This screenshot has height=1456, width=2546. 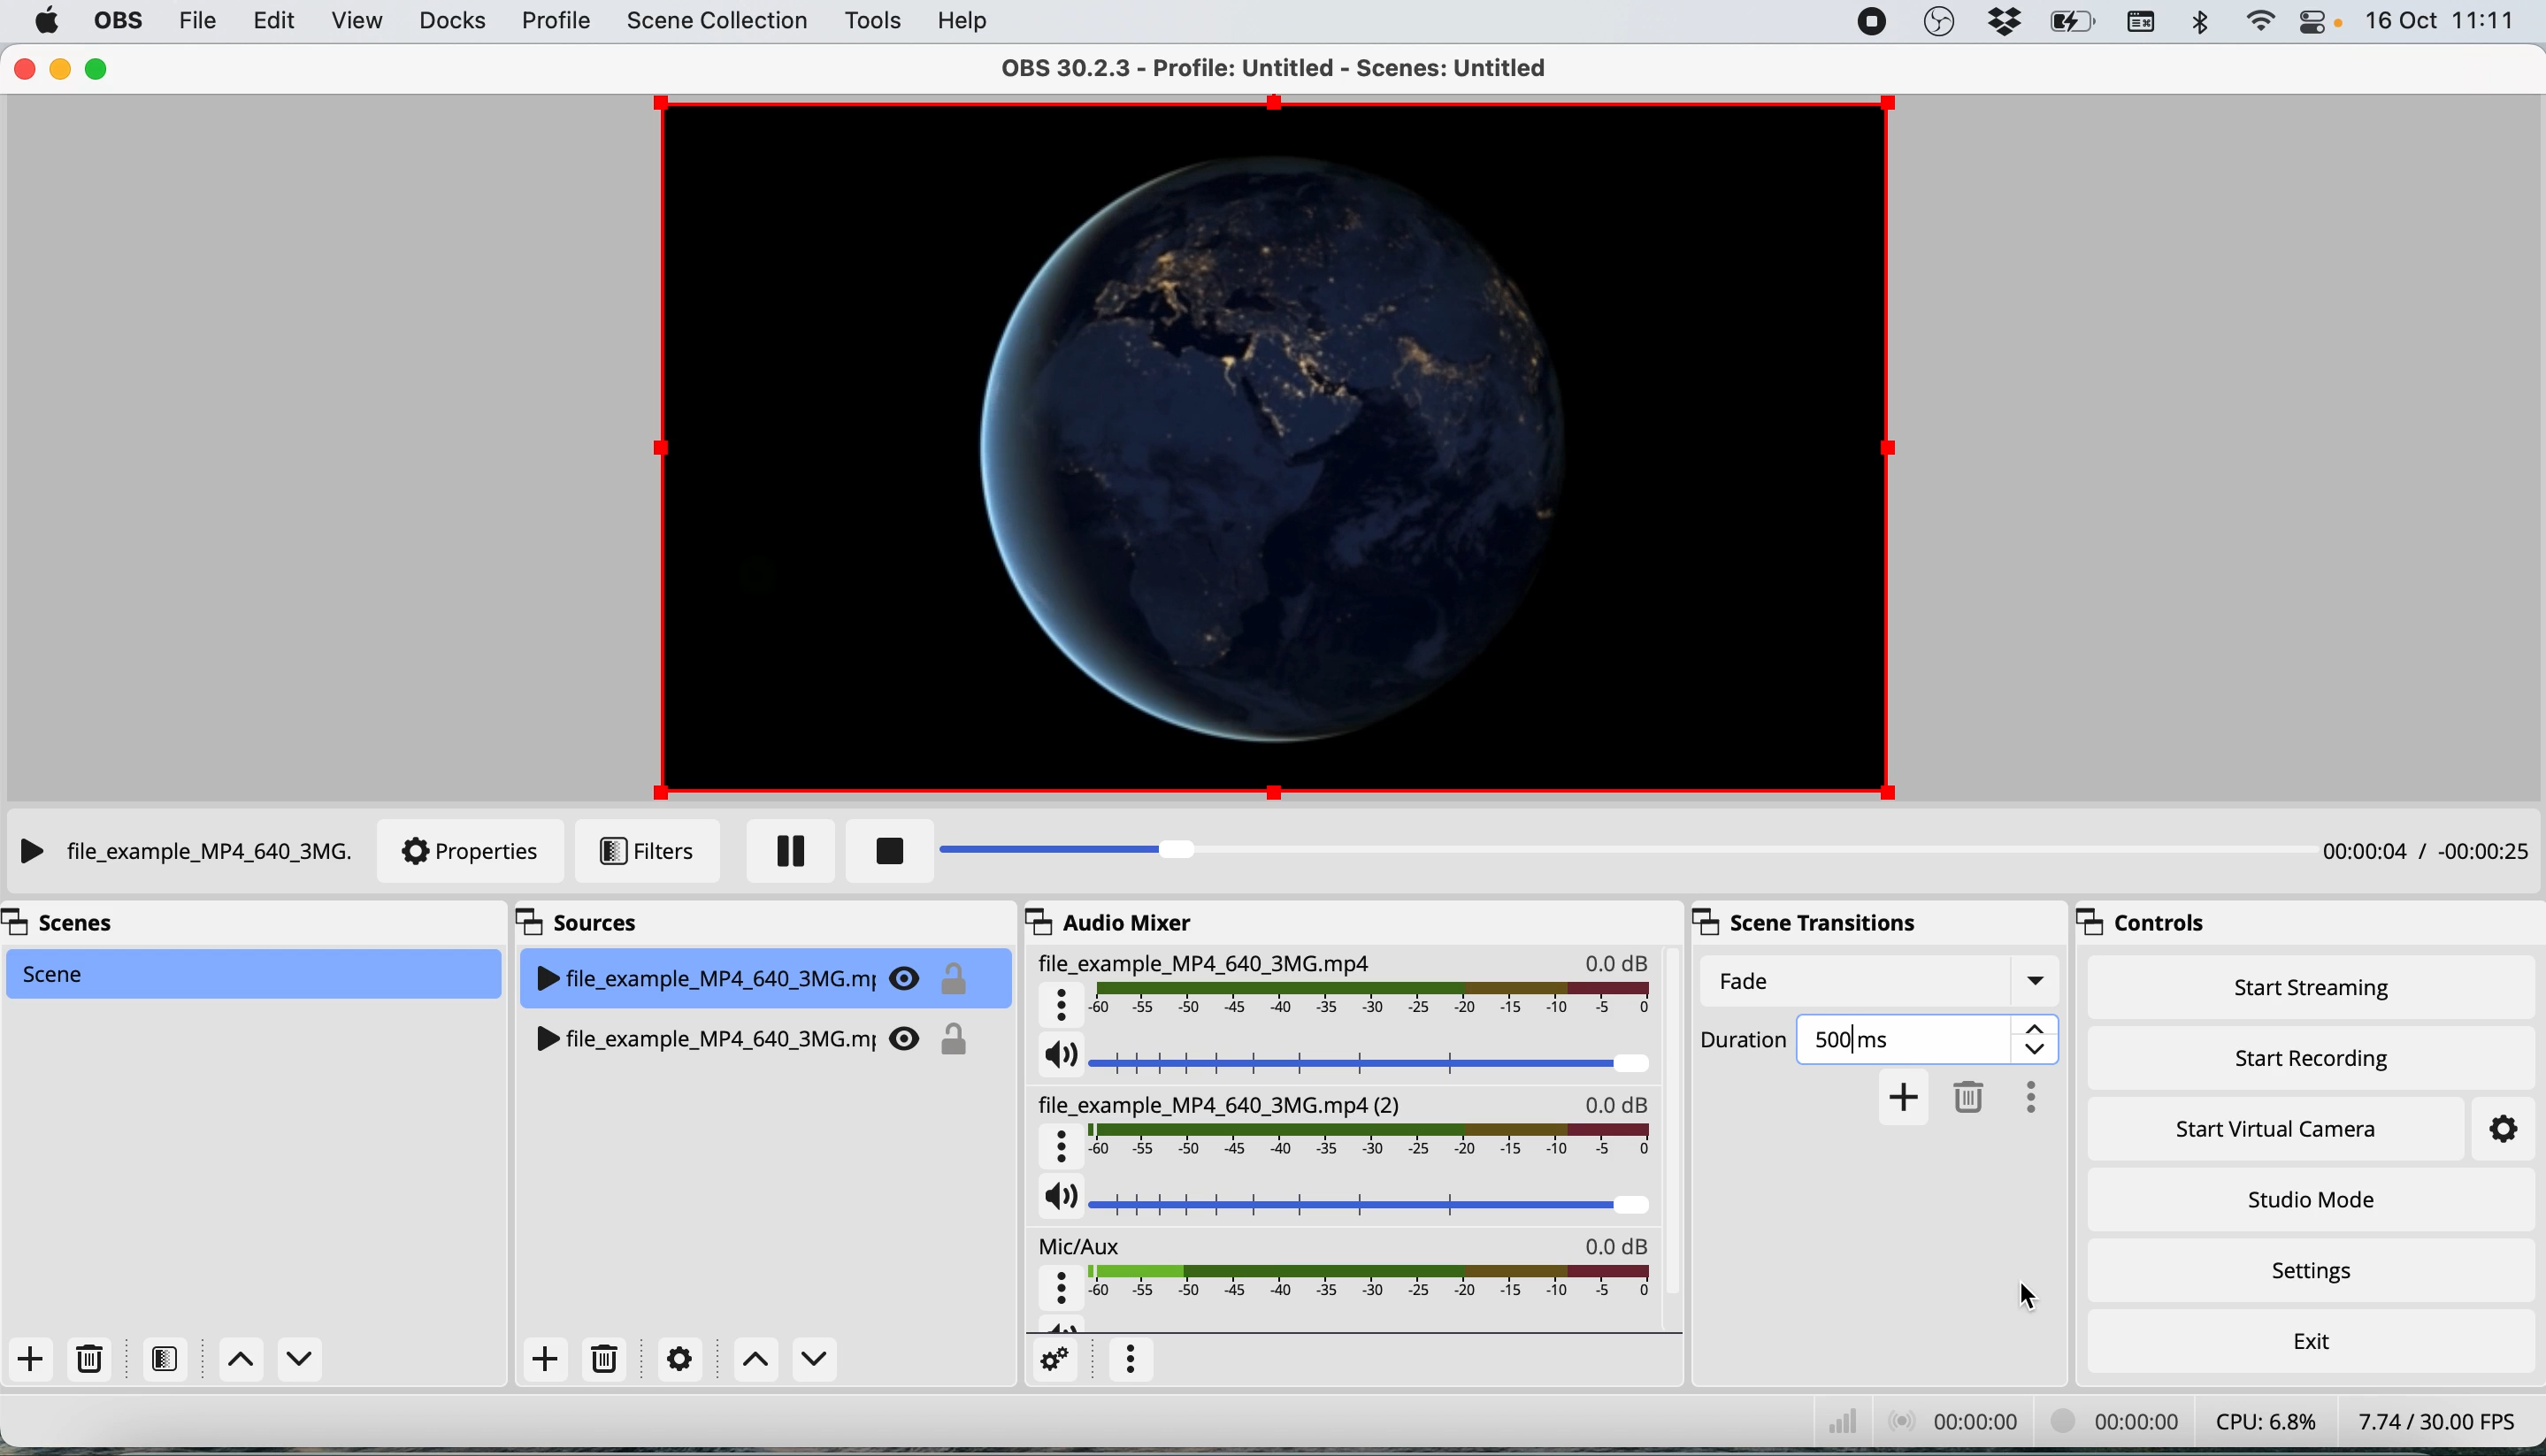 What do you see at coordinates (775, 852) in the screenshot?
I see `pause` at bounding box center [775, 852].